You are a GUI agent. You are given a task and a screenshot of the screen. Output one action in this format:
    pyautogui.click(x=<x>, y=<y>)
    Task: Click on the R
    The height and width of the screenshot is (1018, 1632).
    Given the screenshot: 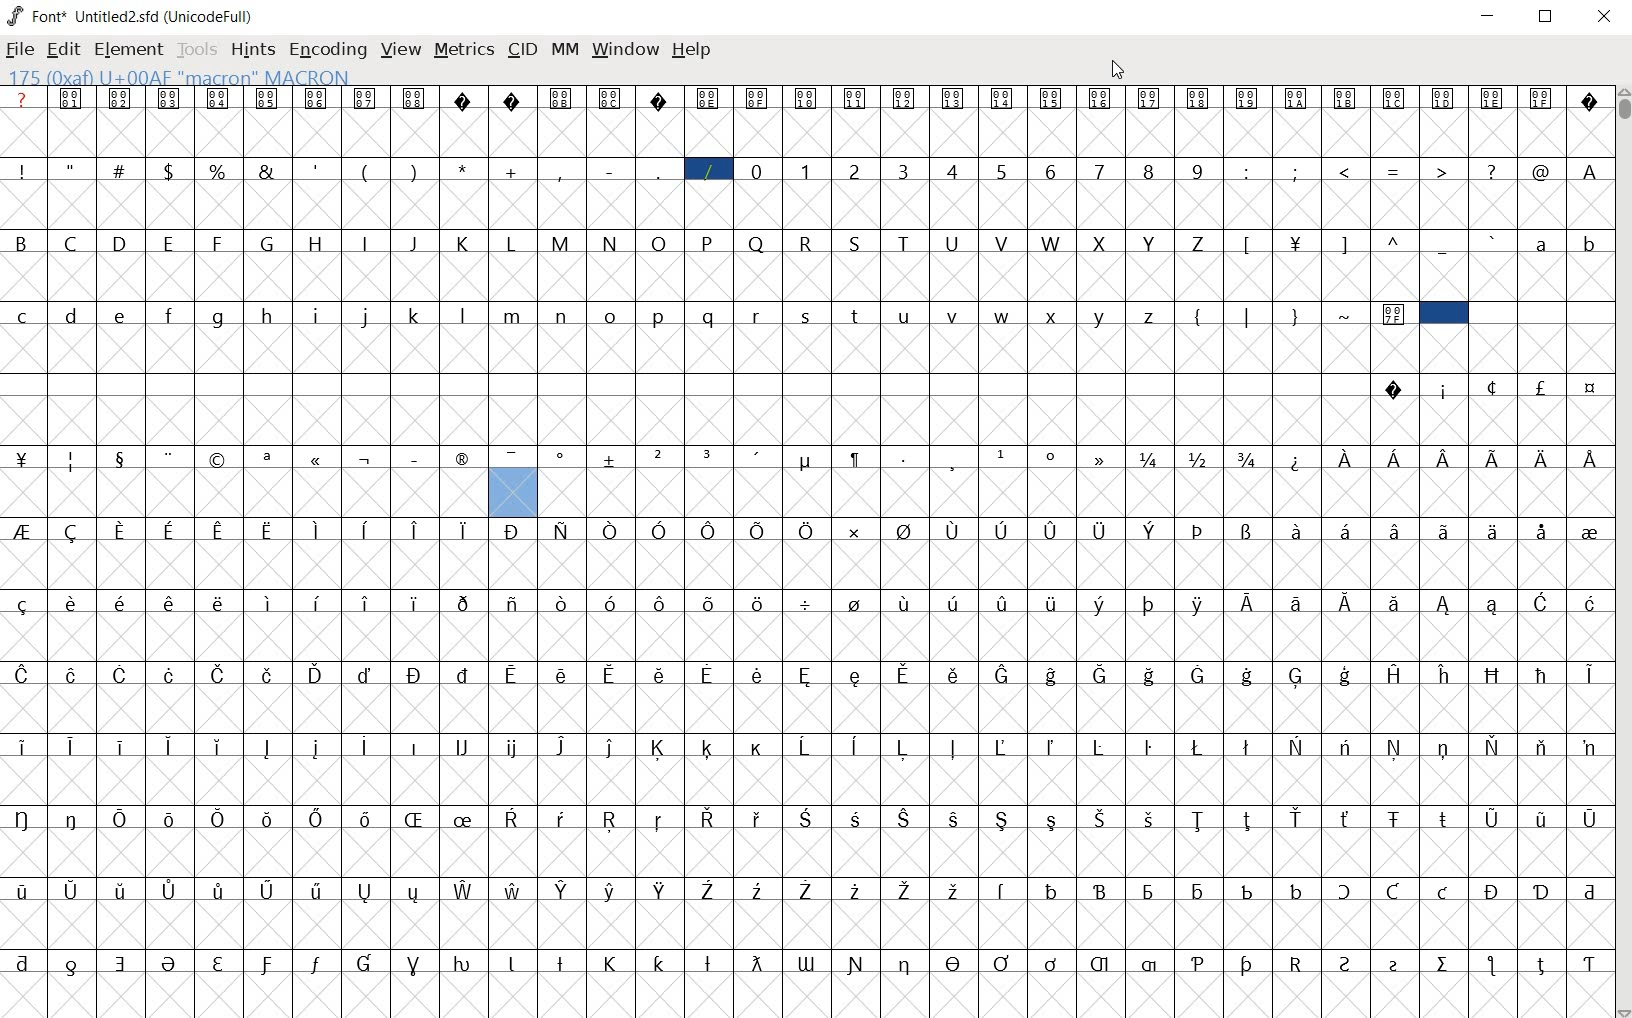 What is the action you would take?
    pyautogui.click(x=808, y=242)
    